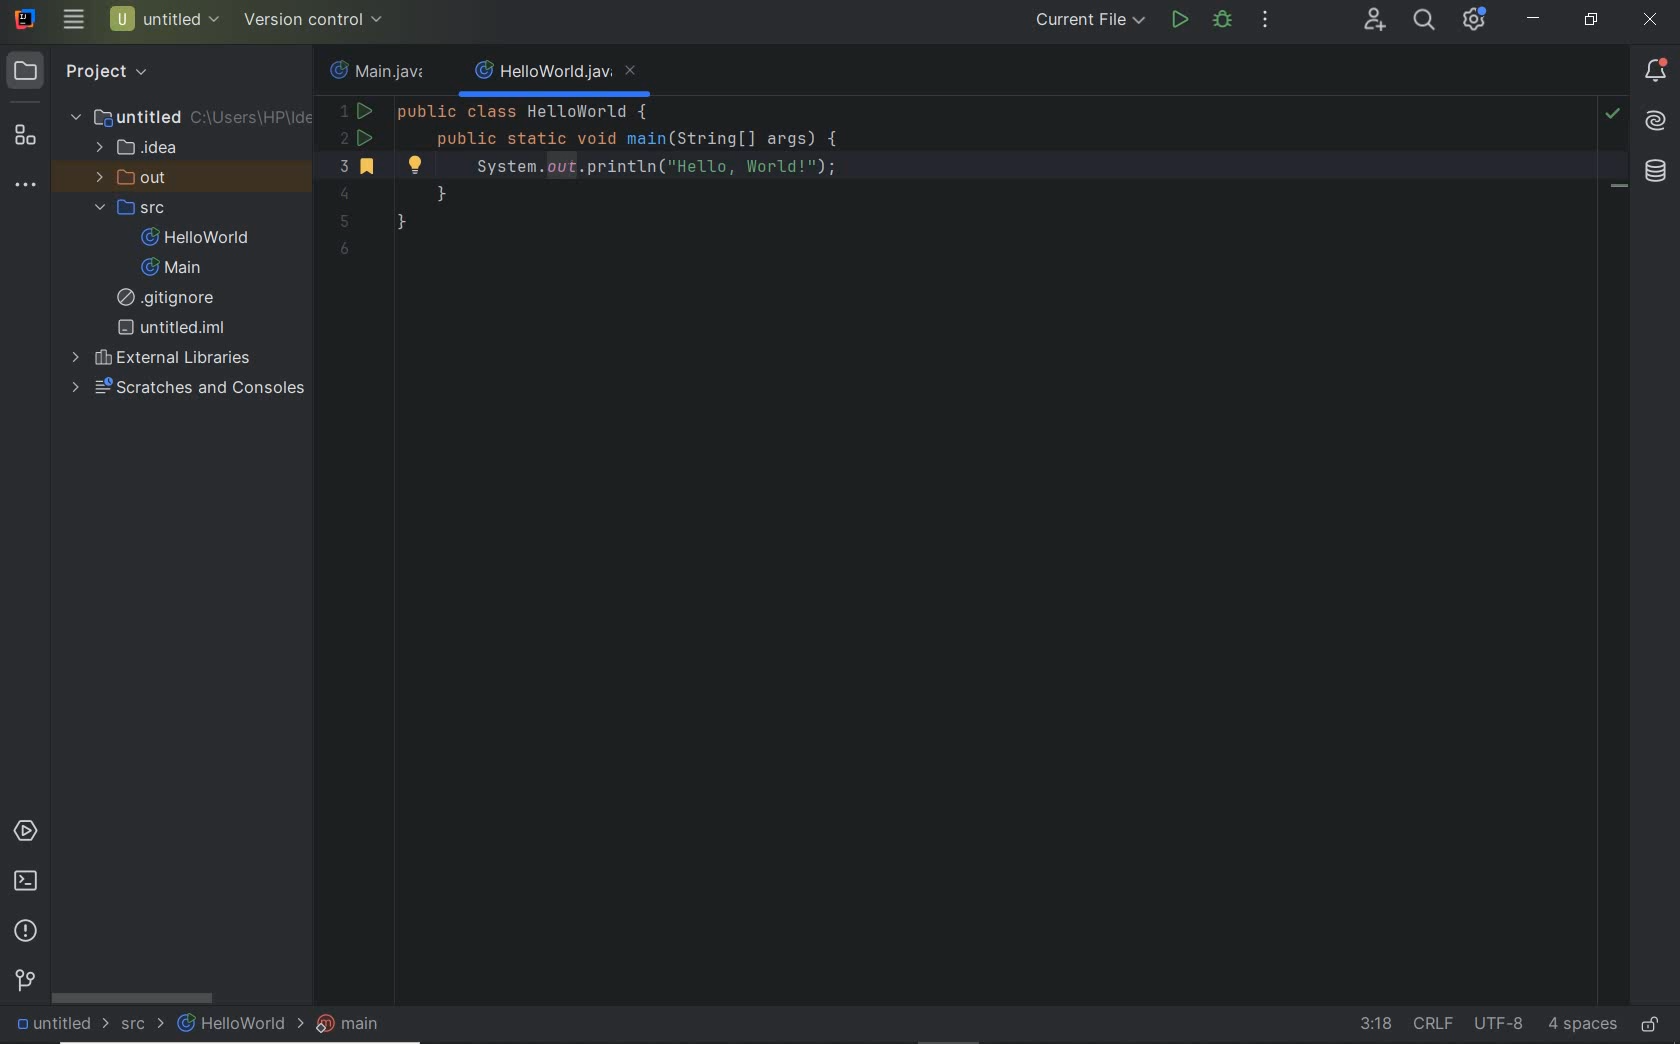 The image size is (1680, 1044). I want to click on .idea, so click(138, 148).